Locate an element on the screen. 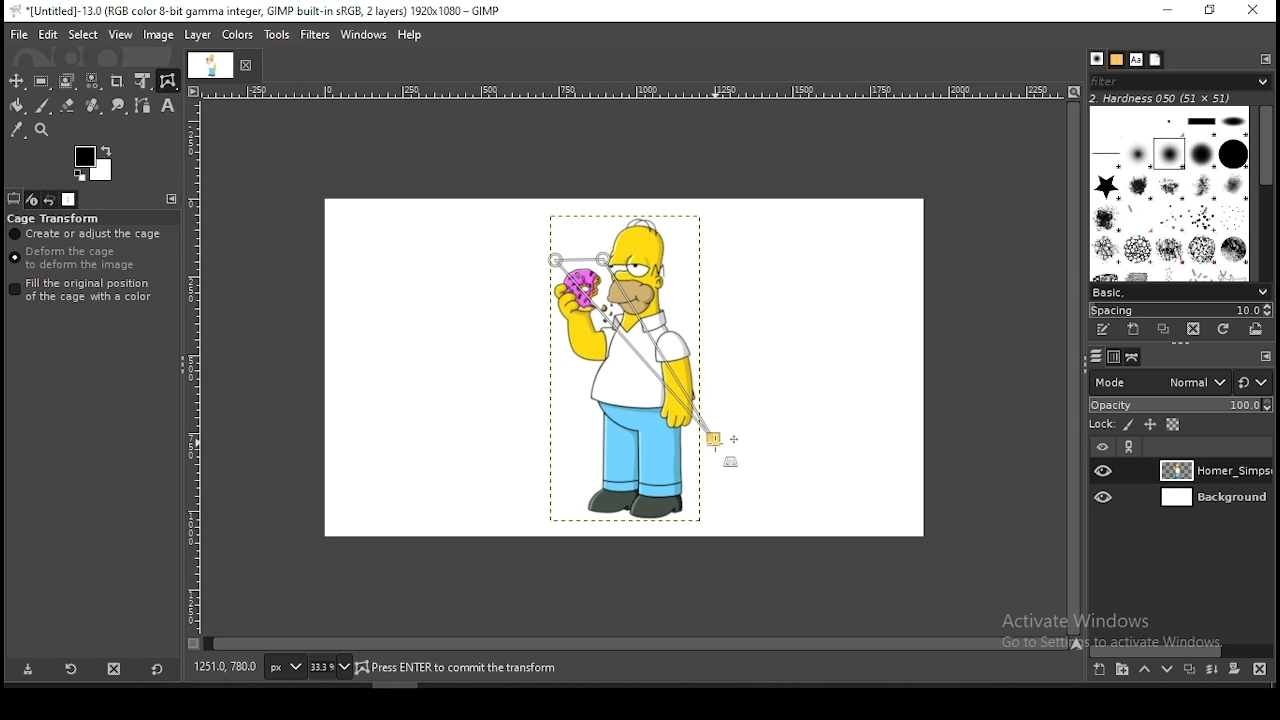  view is located at coordinates (121, 34).